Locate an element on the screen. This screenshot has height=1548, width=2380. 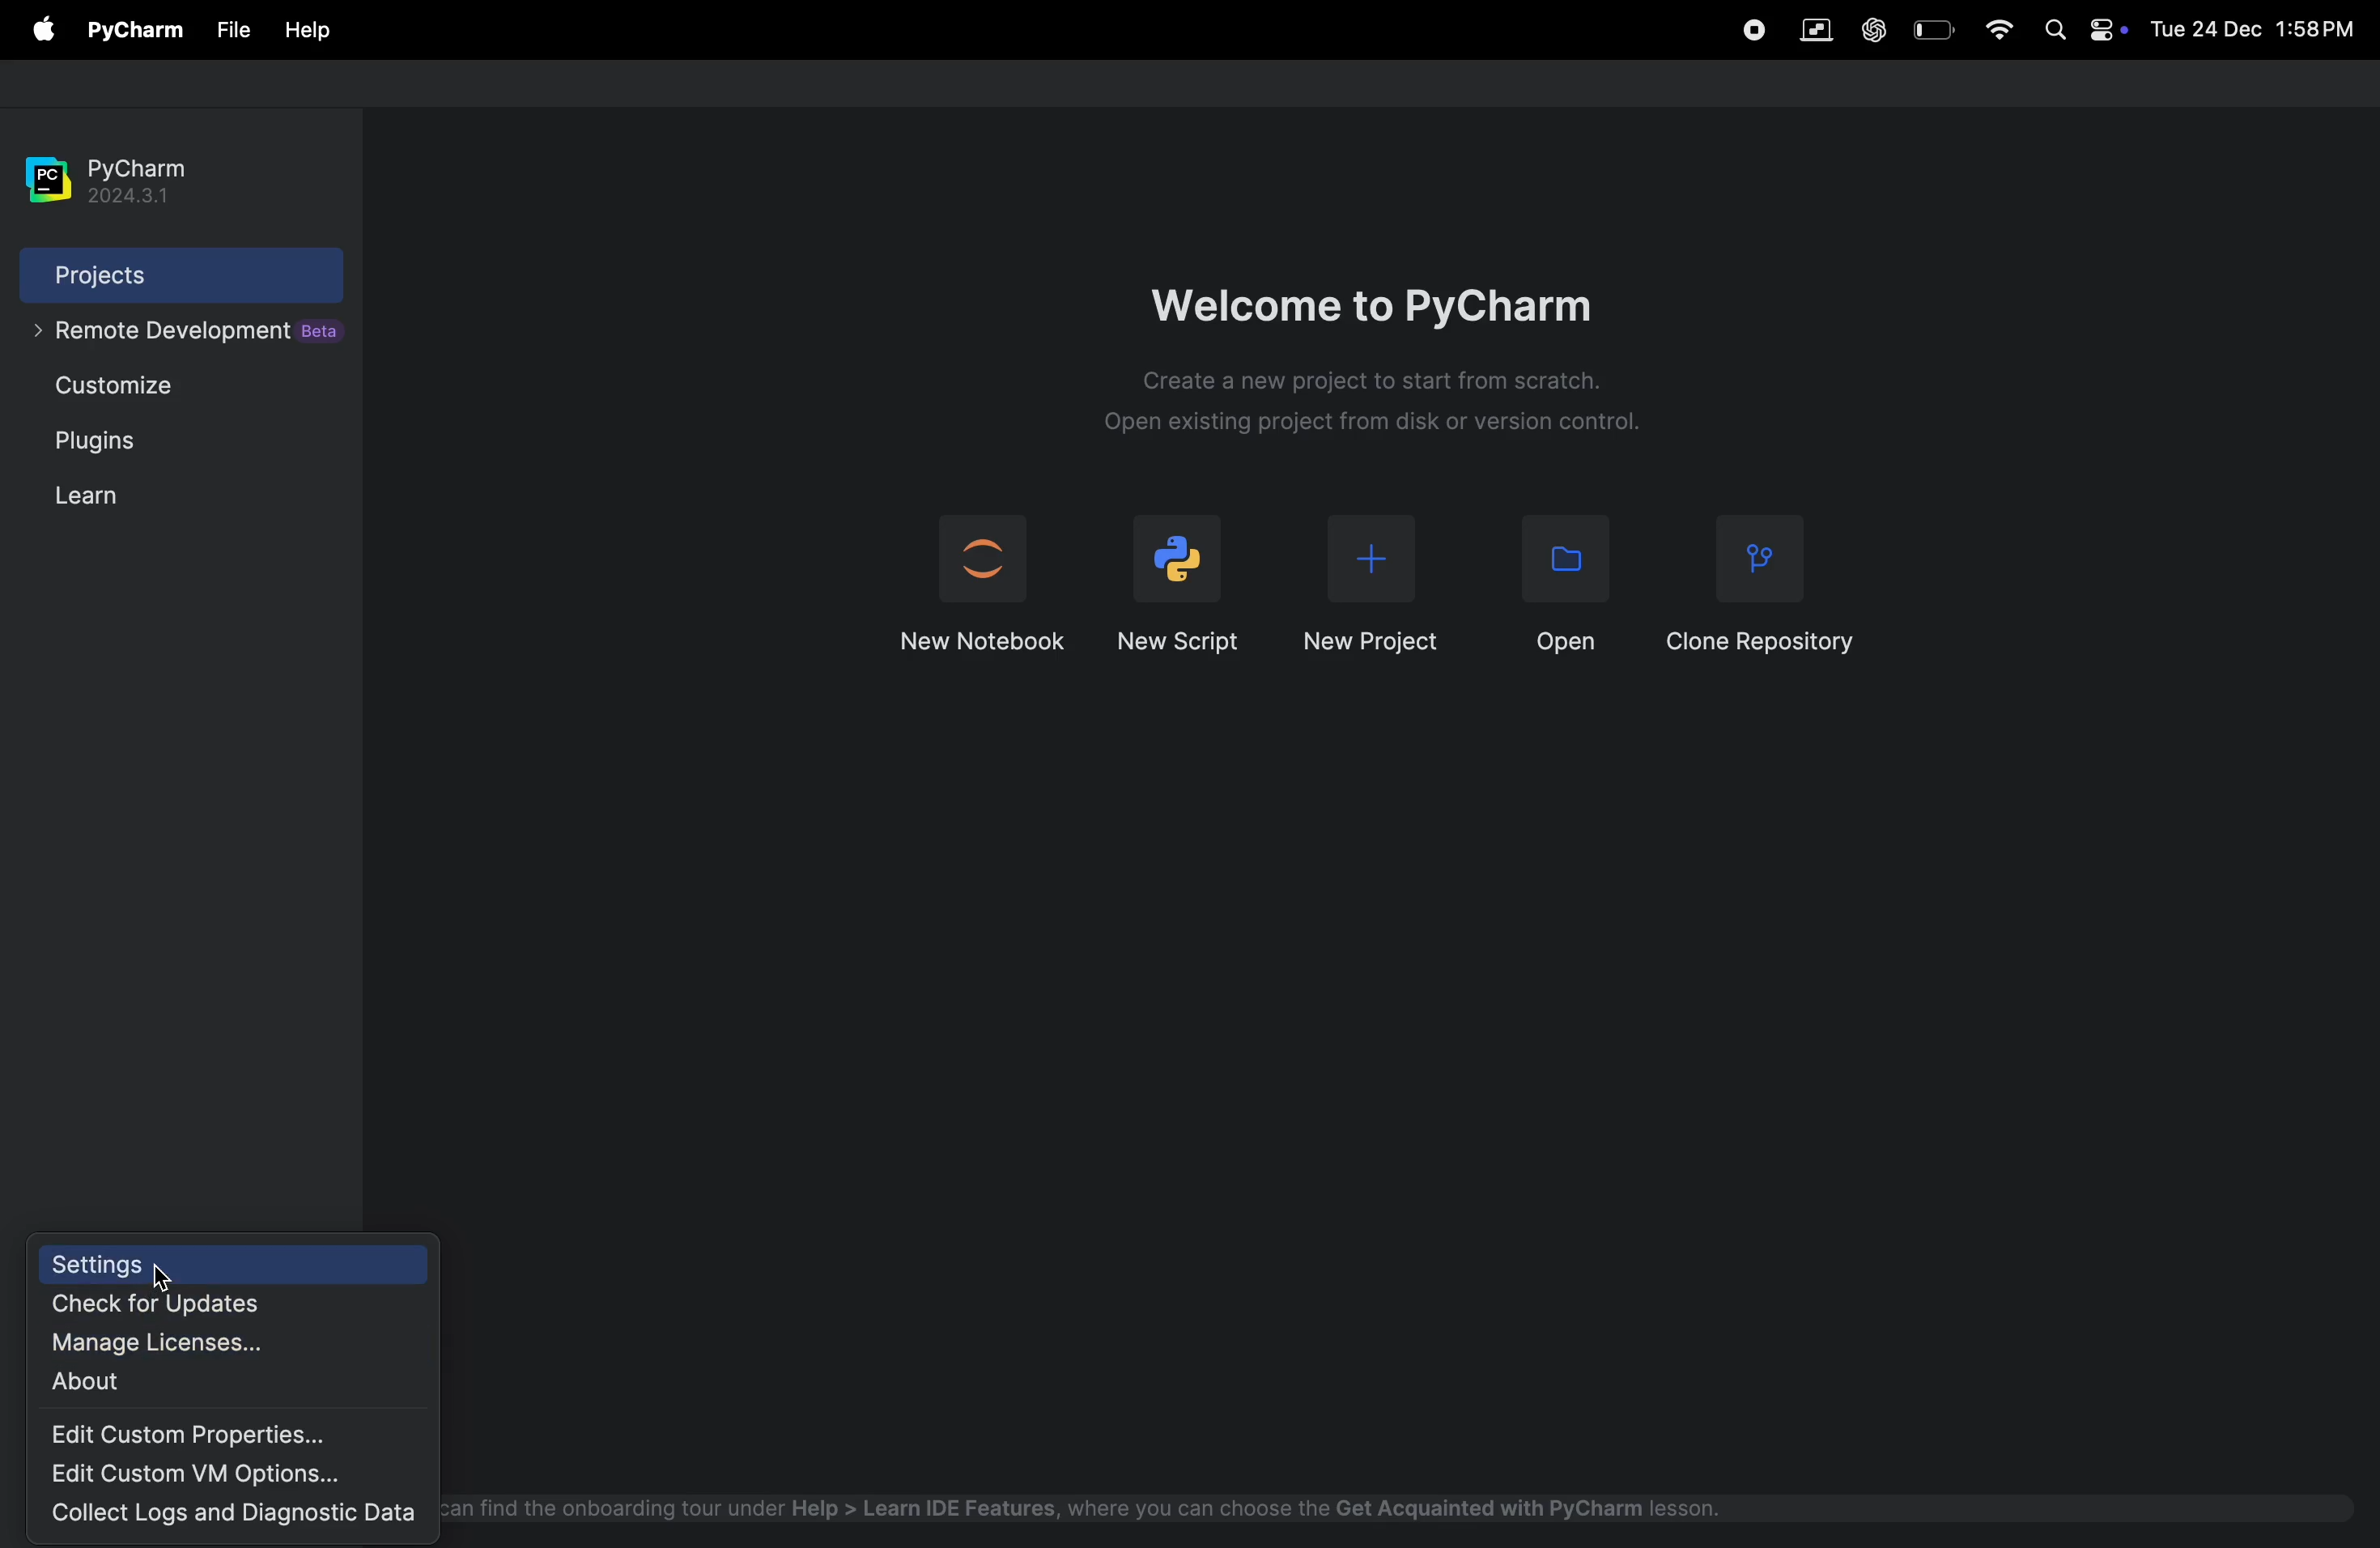
Customize is located at coordinates (128, 390).